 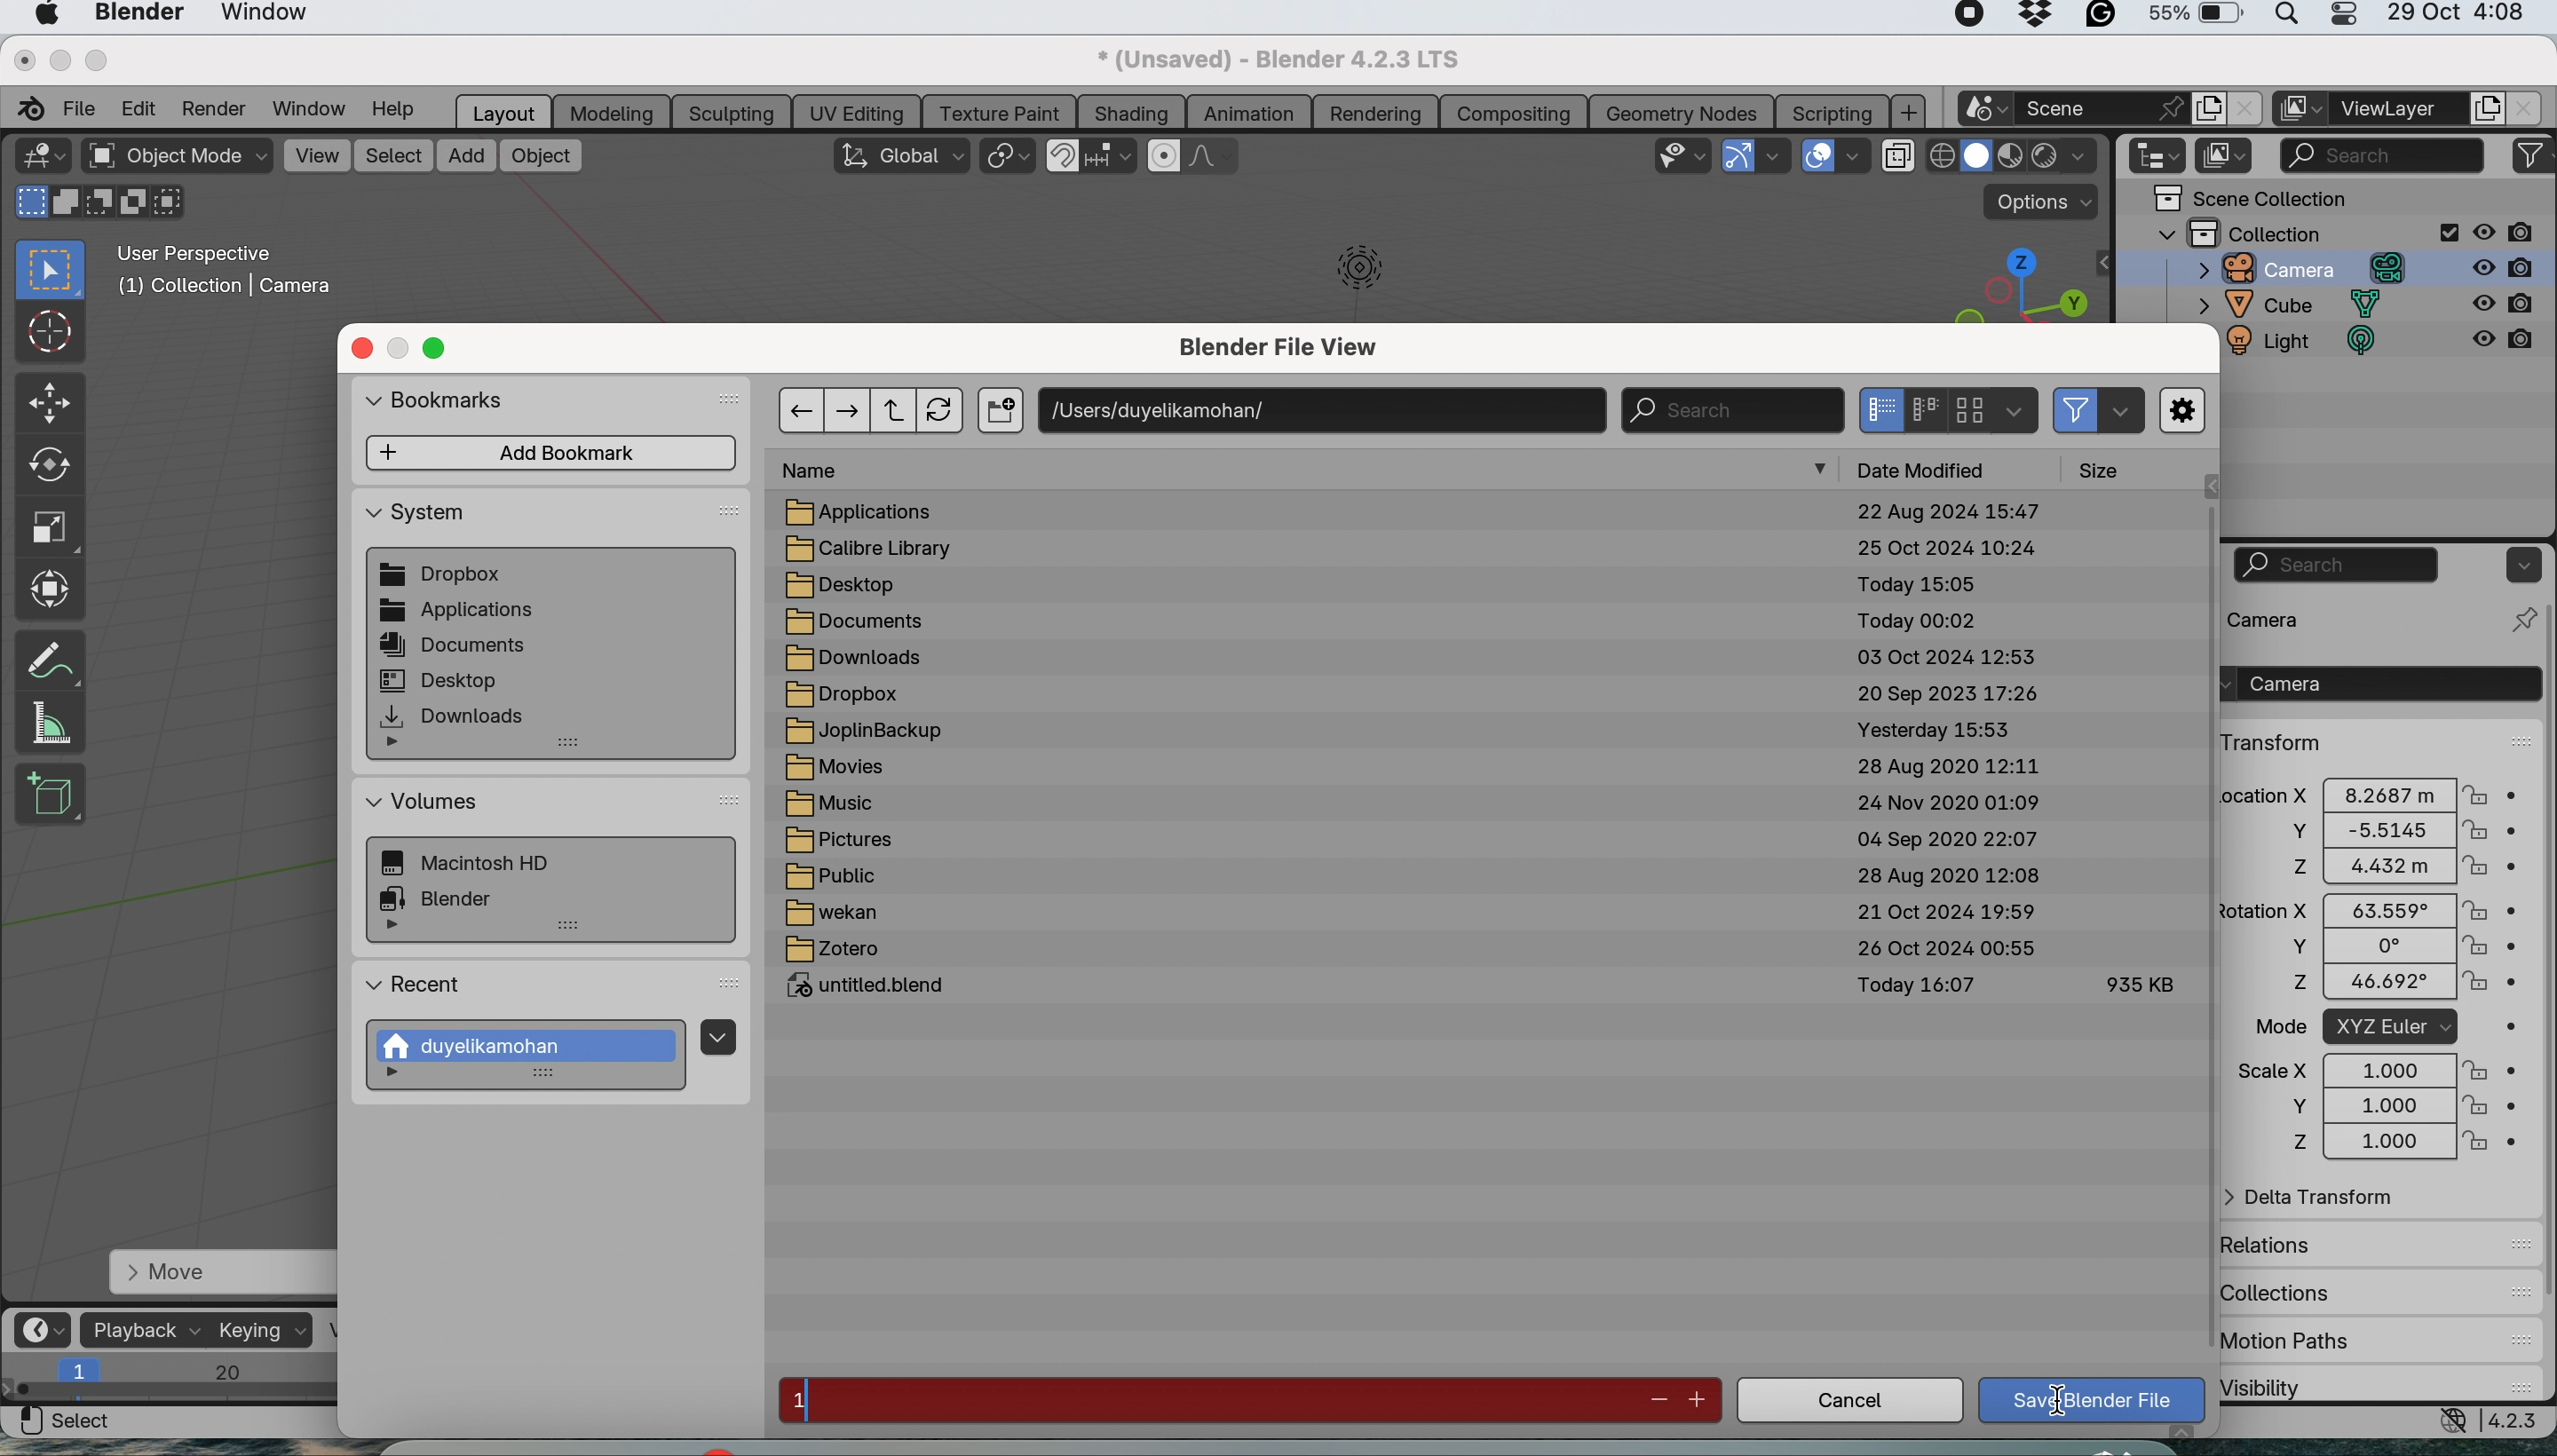 I want to click on render, so click(x=220, y=108).